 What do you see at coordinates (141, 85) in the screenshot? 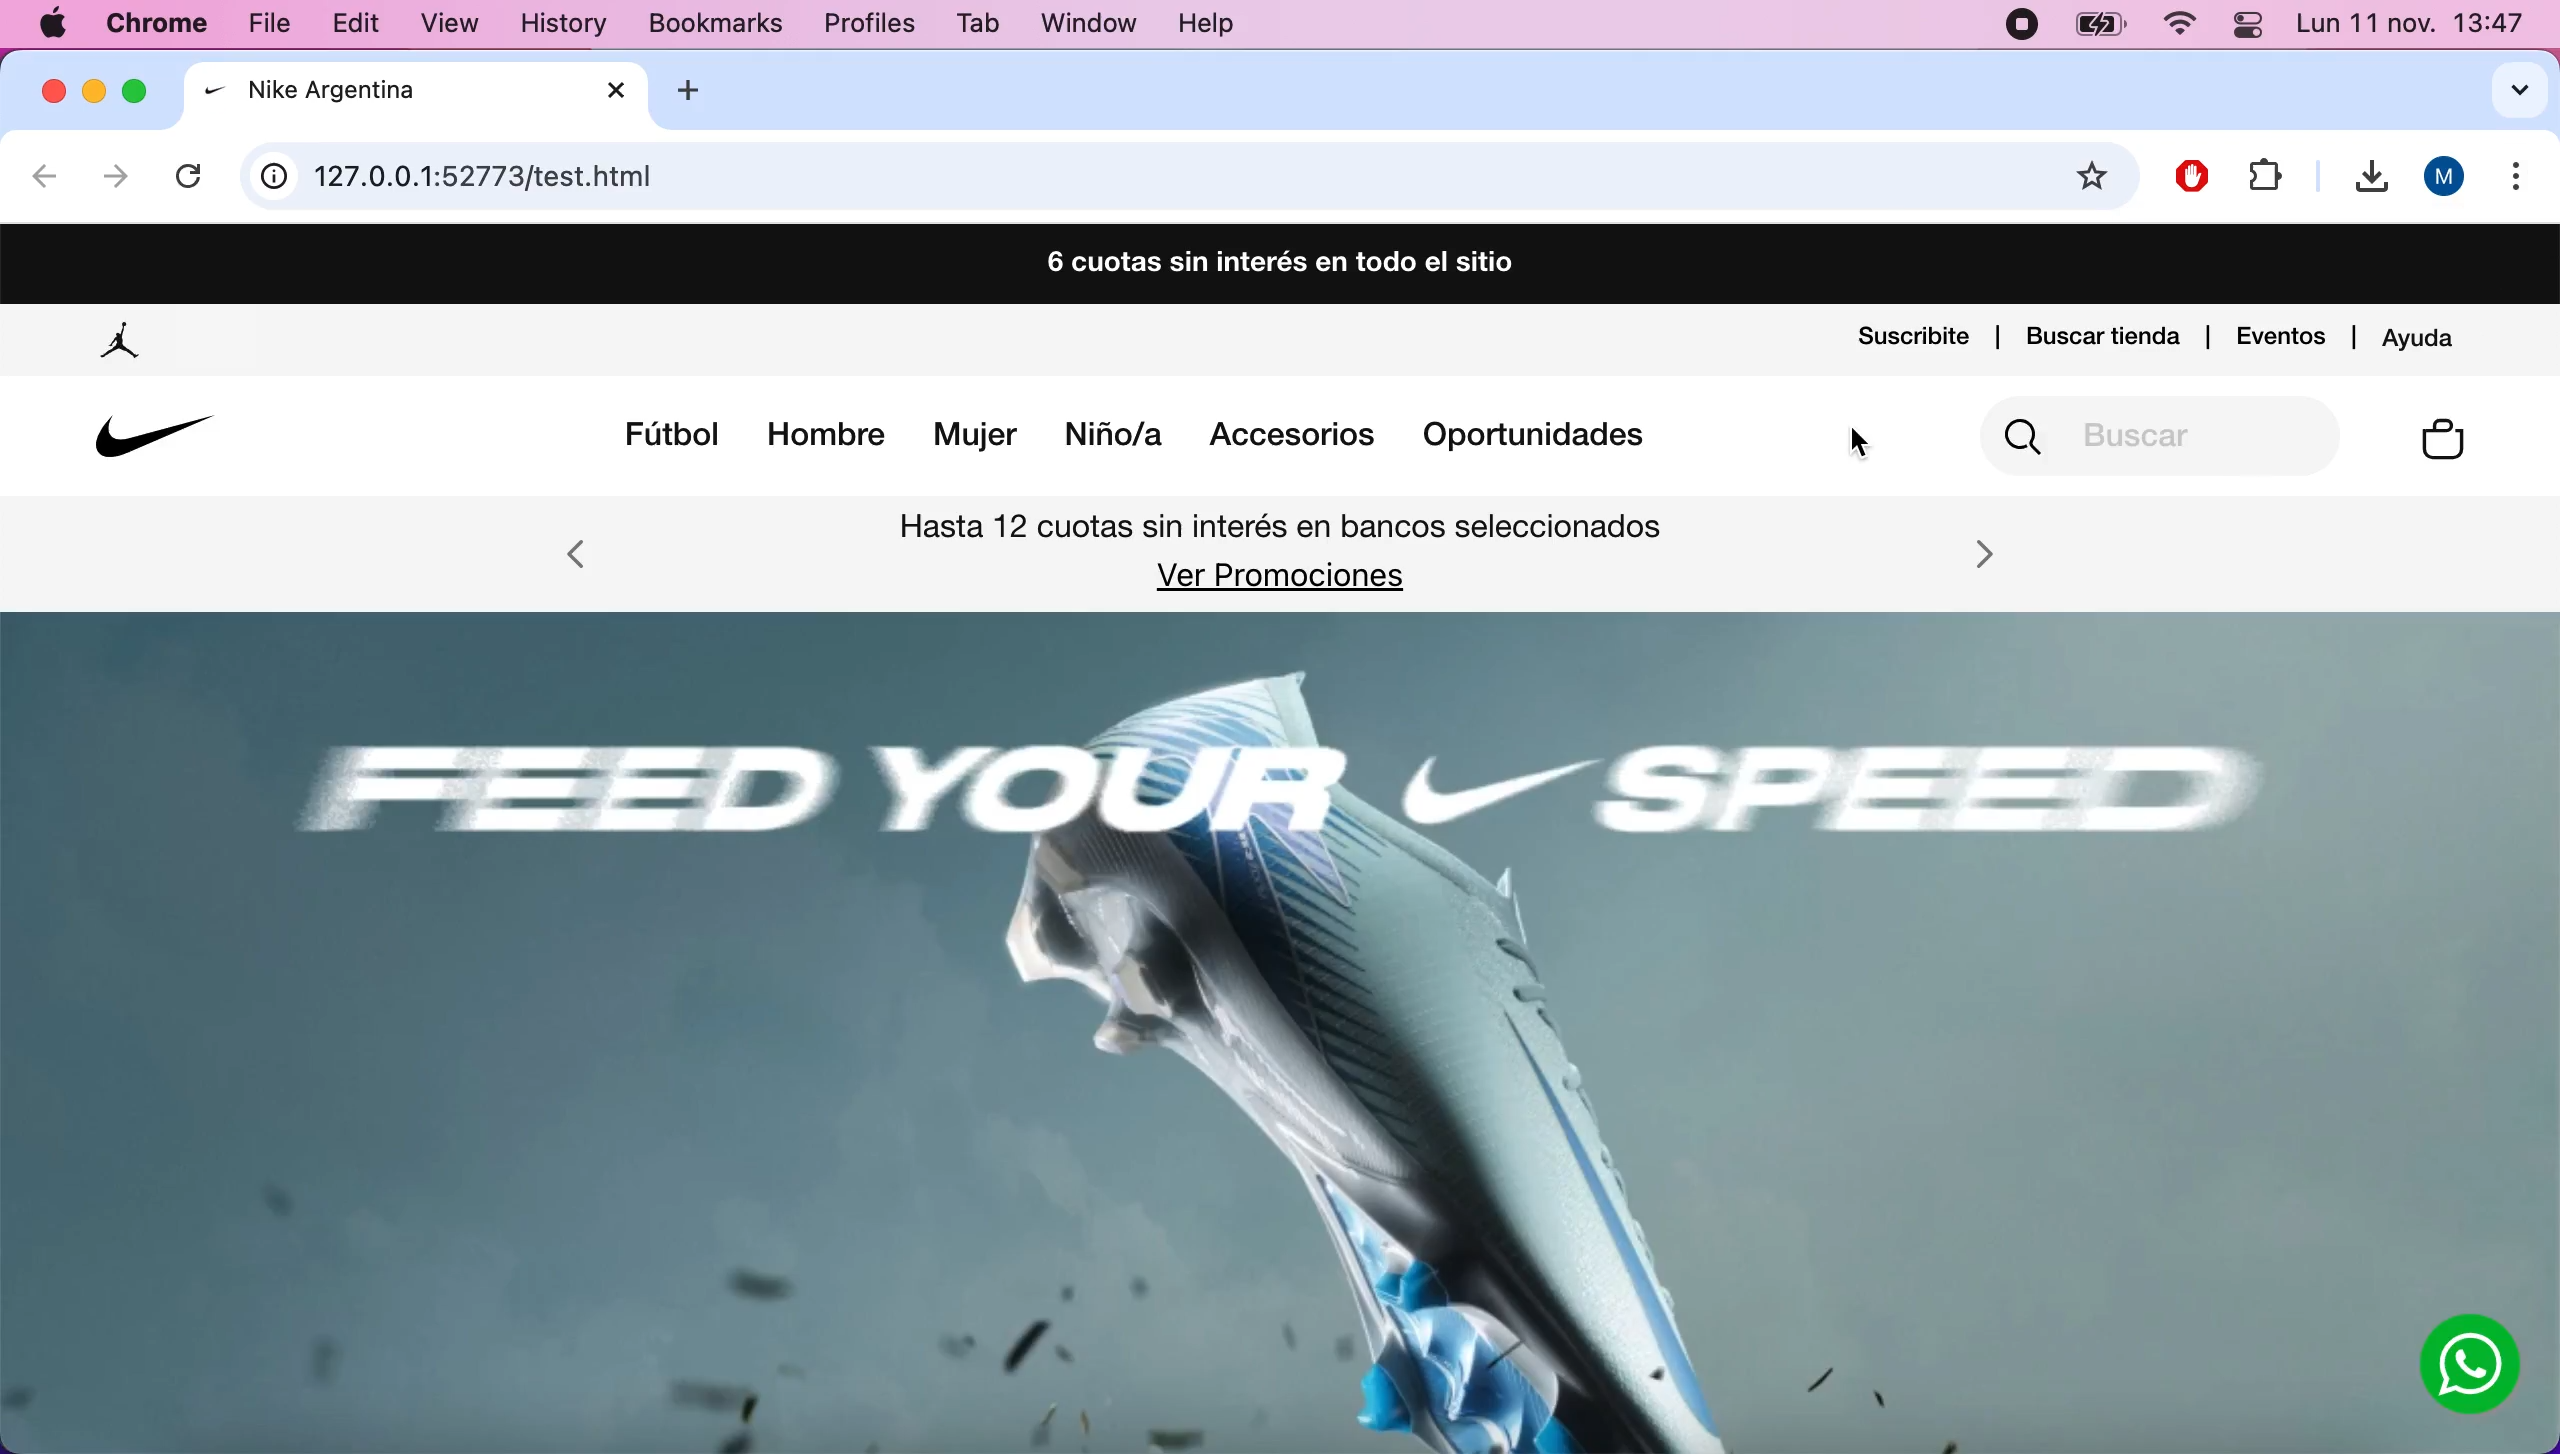
I see `mazimize` at bounding box center [141, 85].